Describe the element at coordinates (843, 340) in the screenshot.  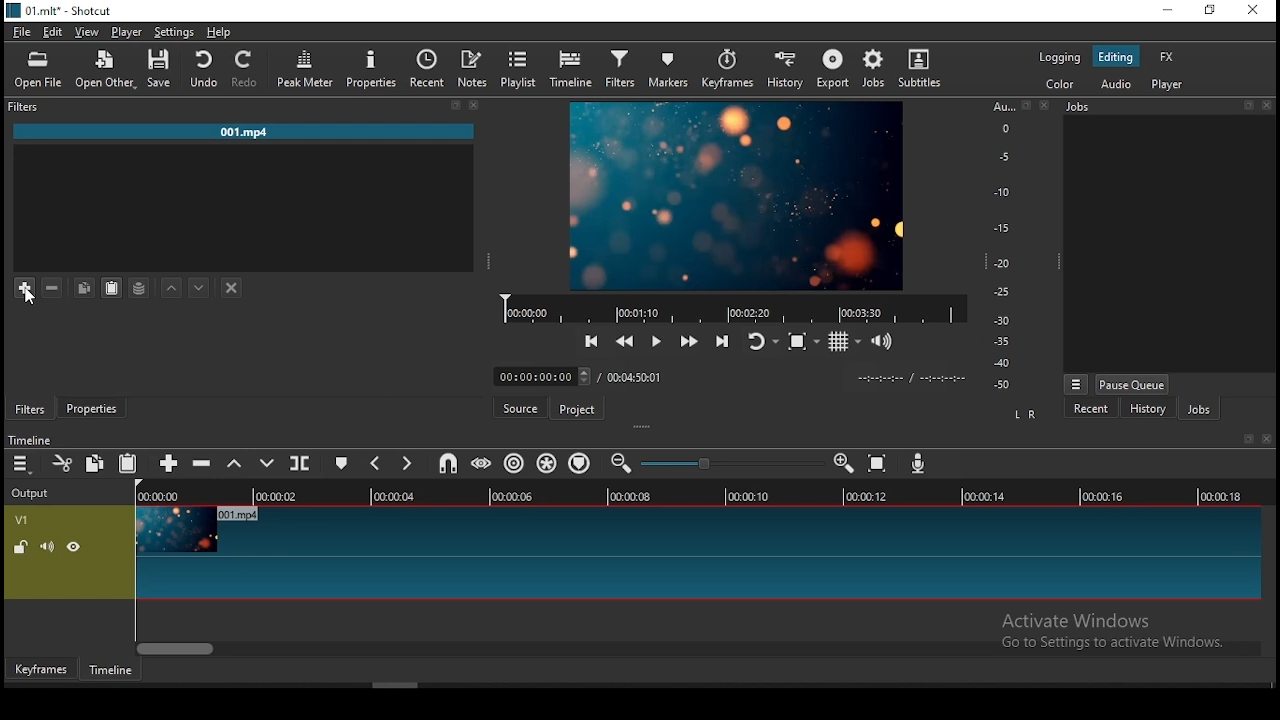
I see `toggle grid display on the player` at that location.